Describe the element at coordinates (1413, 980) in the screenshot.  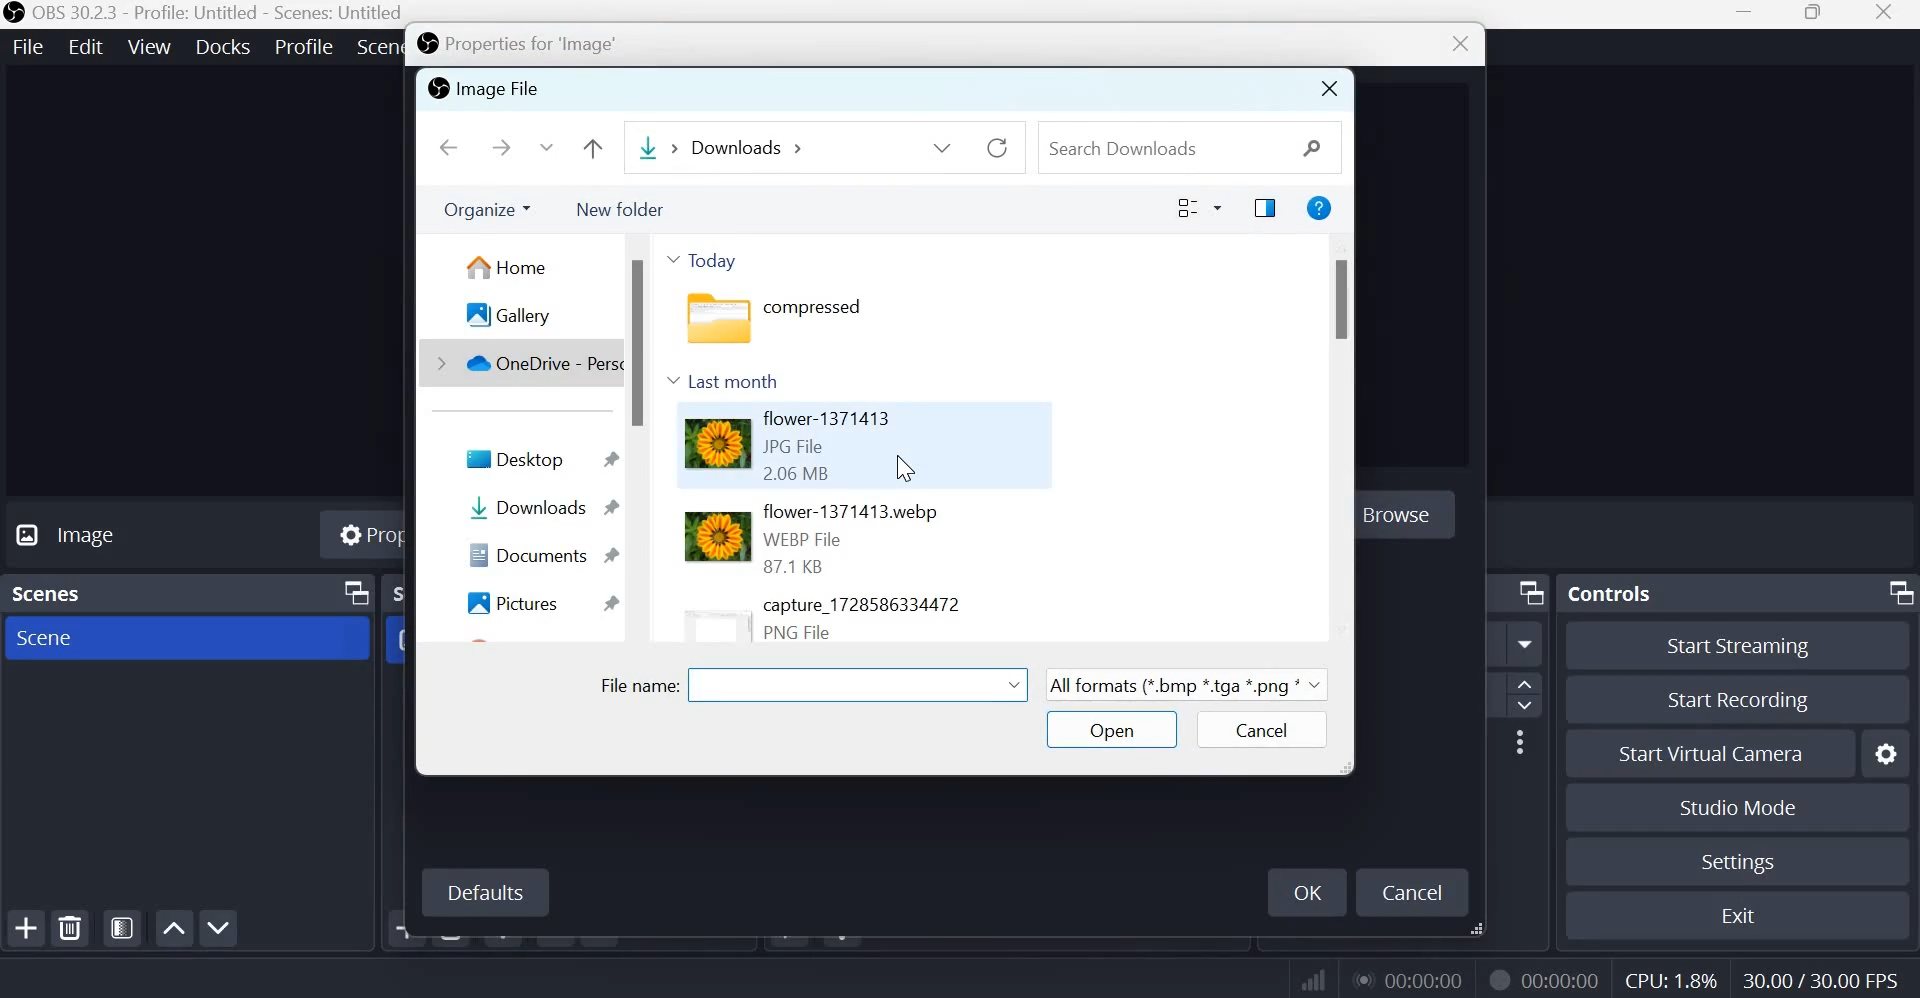
I see `00:00:00` at that location.